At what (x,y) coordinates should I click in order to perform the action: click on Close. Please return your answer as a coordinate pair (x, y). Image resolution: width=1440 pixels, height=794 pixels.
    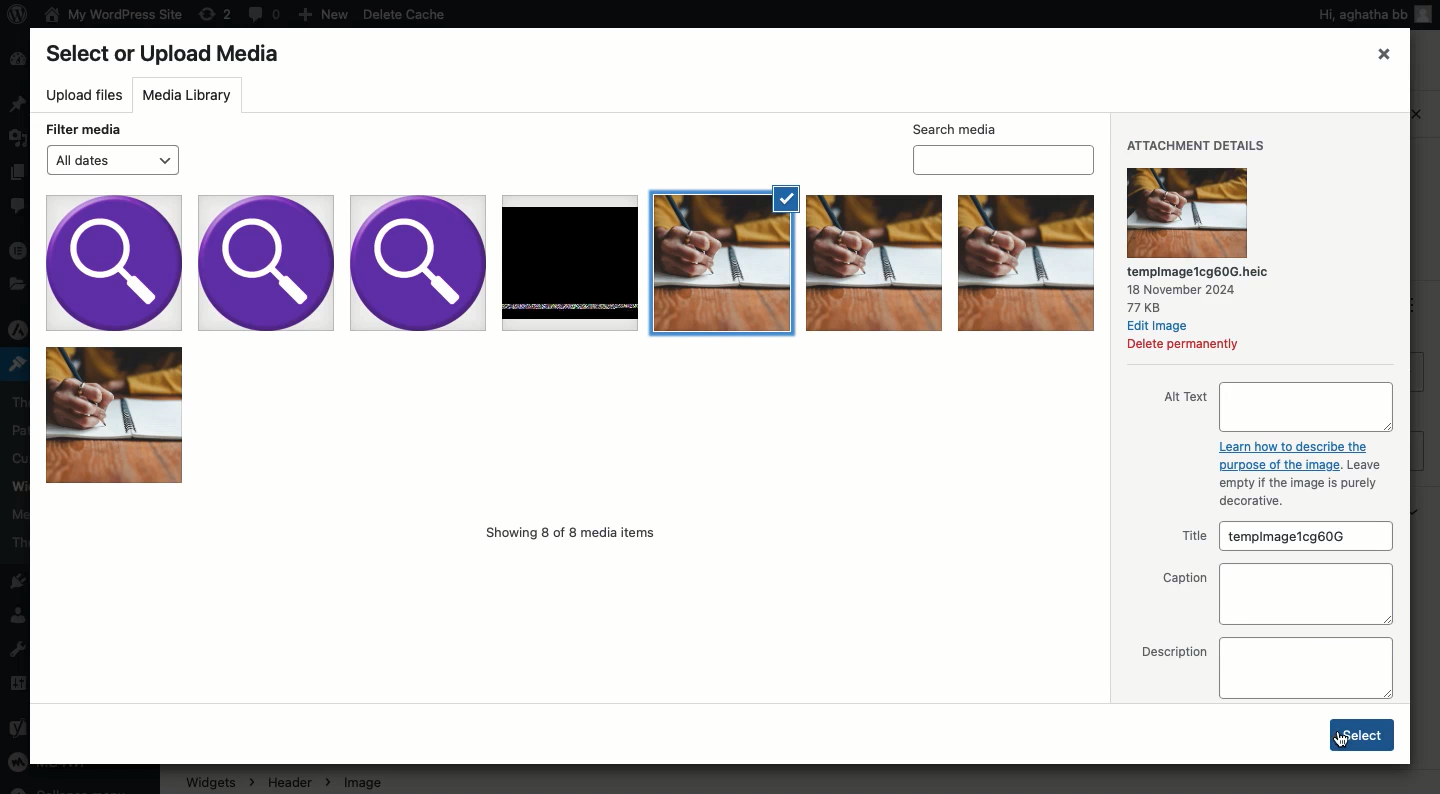
    Looking at the image, I should click on (1385, 53).